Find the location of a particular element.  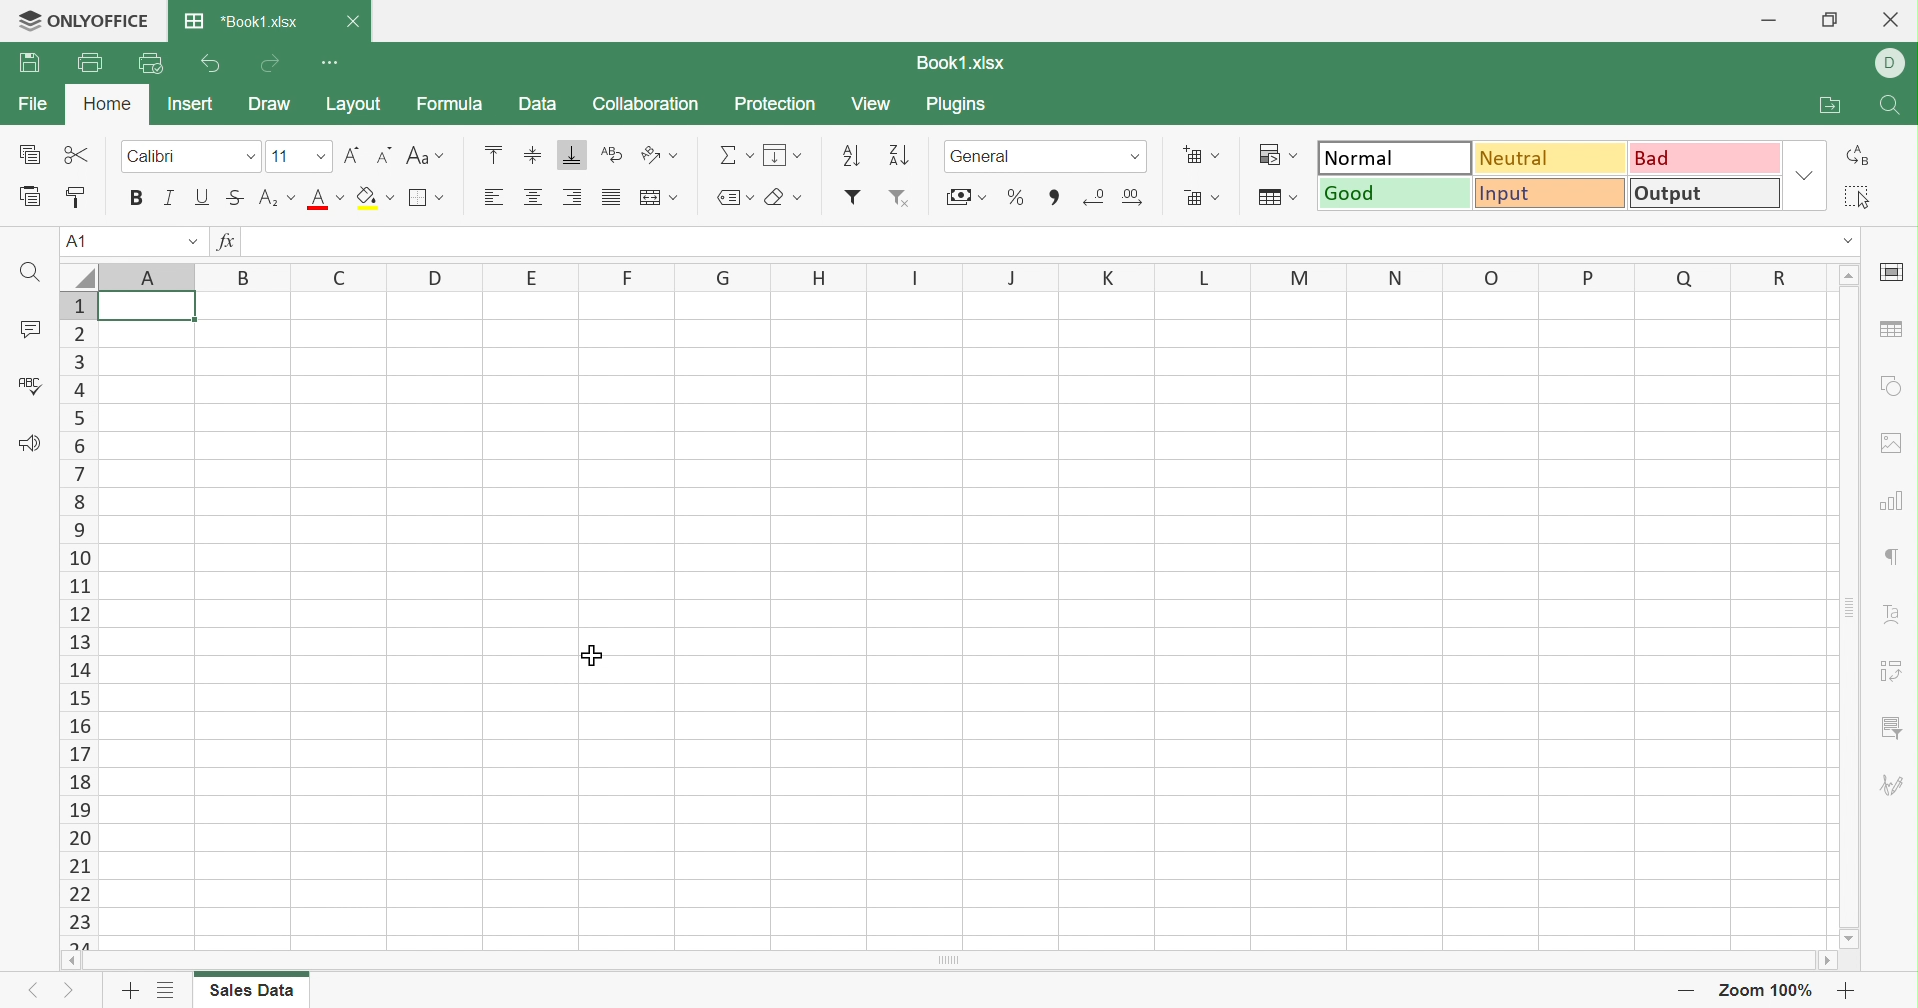

Justifies is located at coordinates (613, 197).